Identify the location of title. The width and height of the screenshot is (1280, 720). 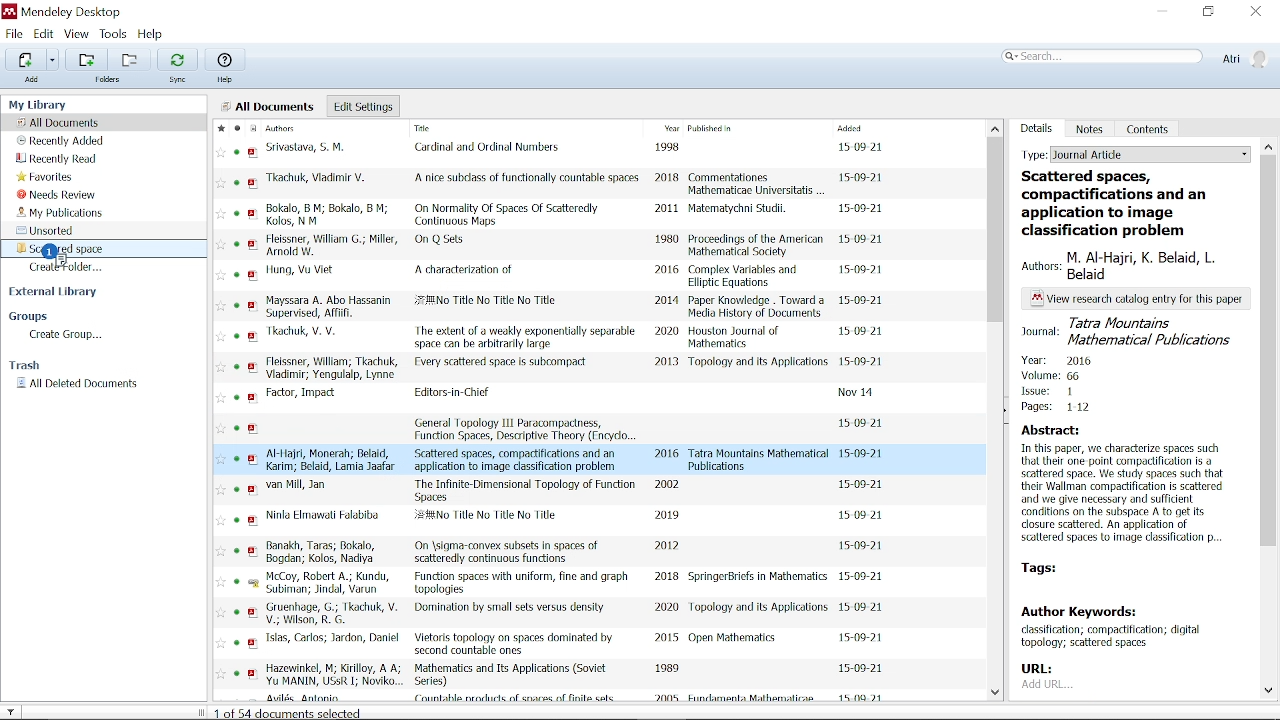
(519, 459).